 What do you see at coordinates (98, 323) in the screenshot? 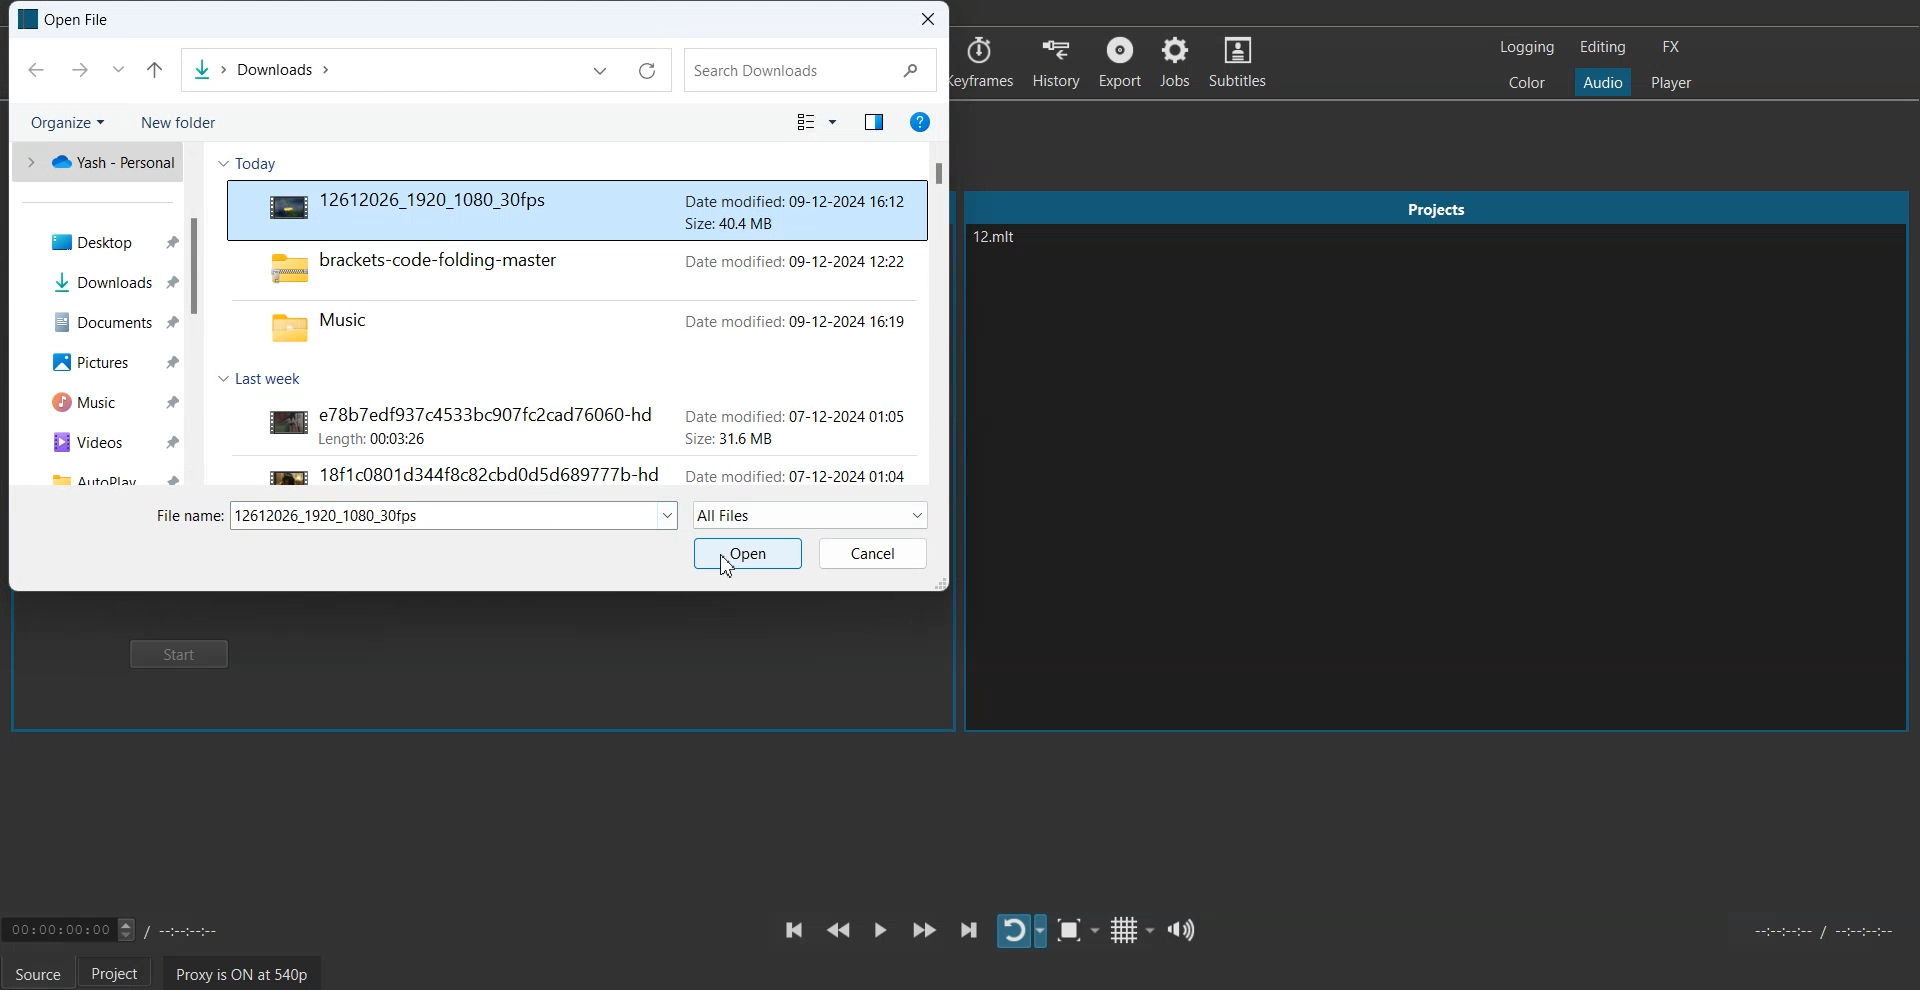
I see `Documents` at bounding box center [98, 323].